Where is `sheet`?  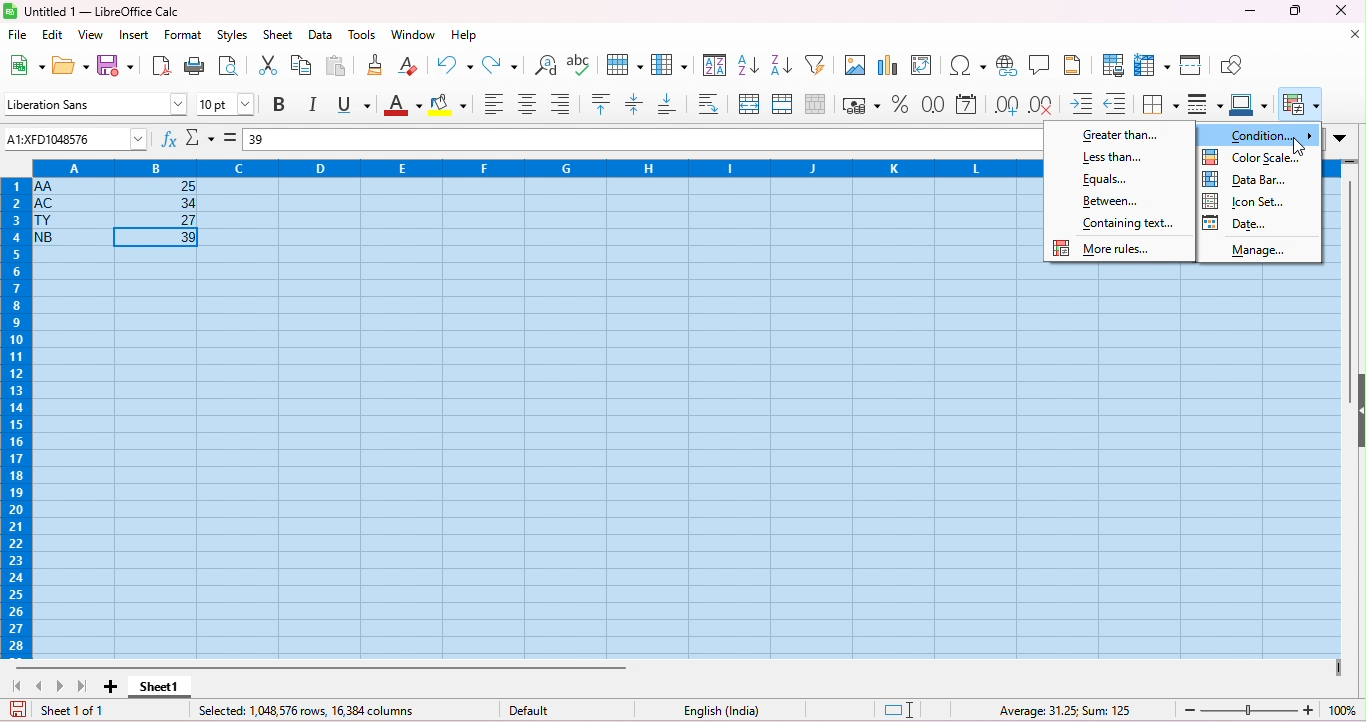
sheet is located at coordinates (280, 36).